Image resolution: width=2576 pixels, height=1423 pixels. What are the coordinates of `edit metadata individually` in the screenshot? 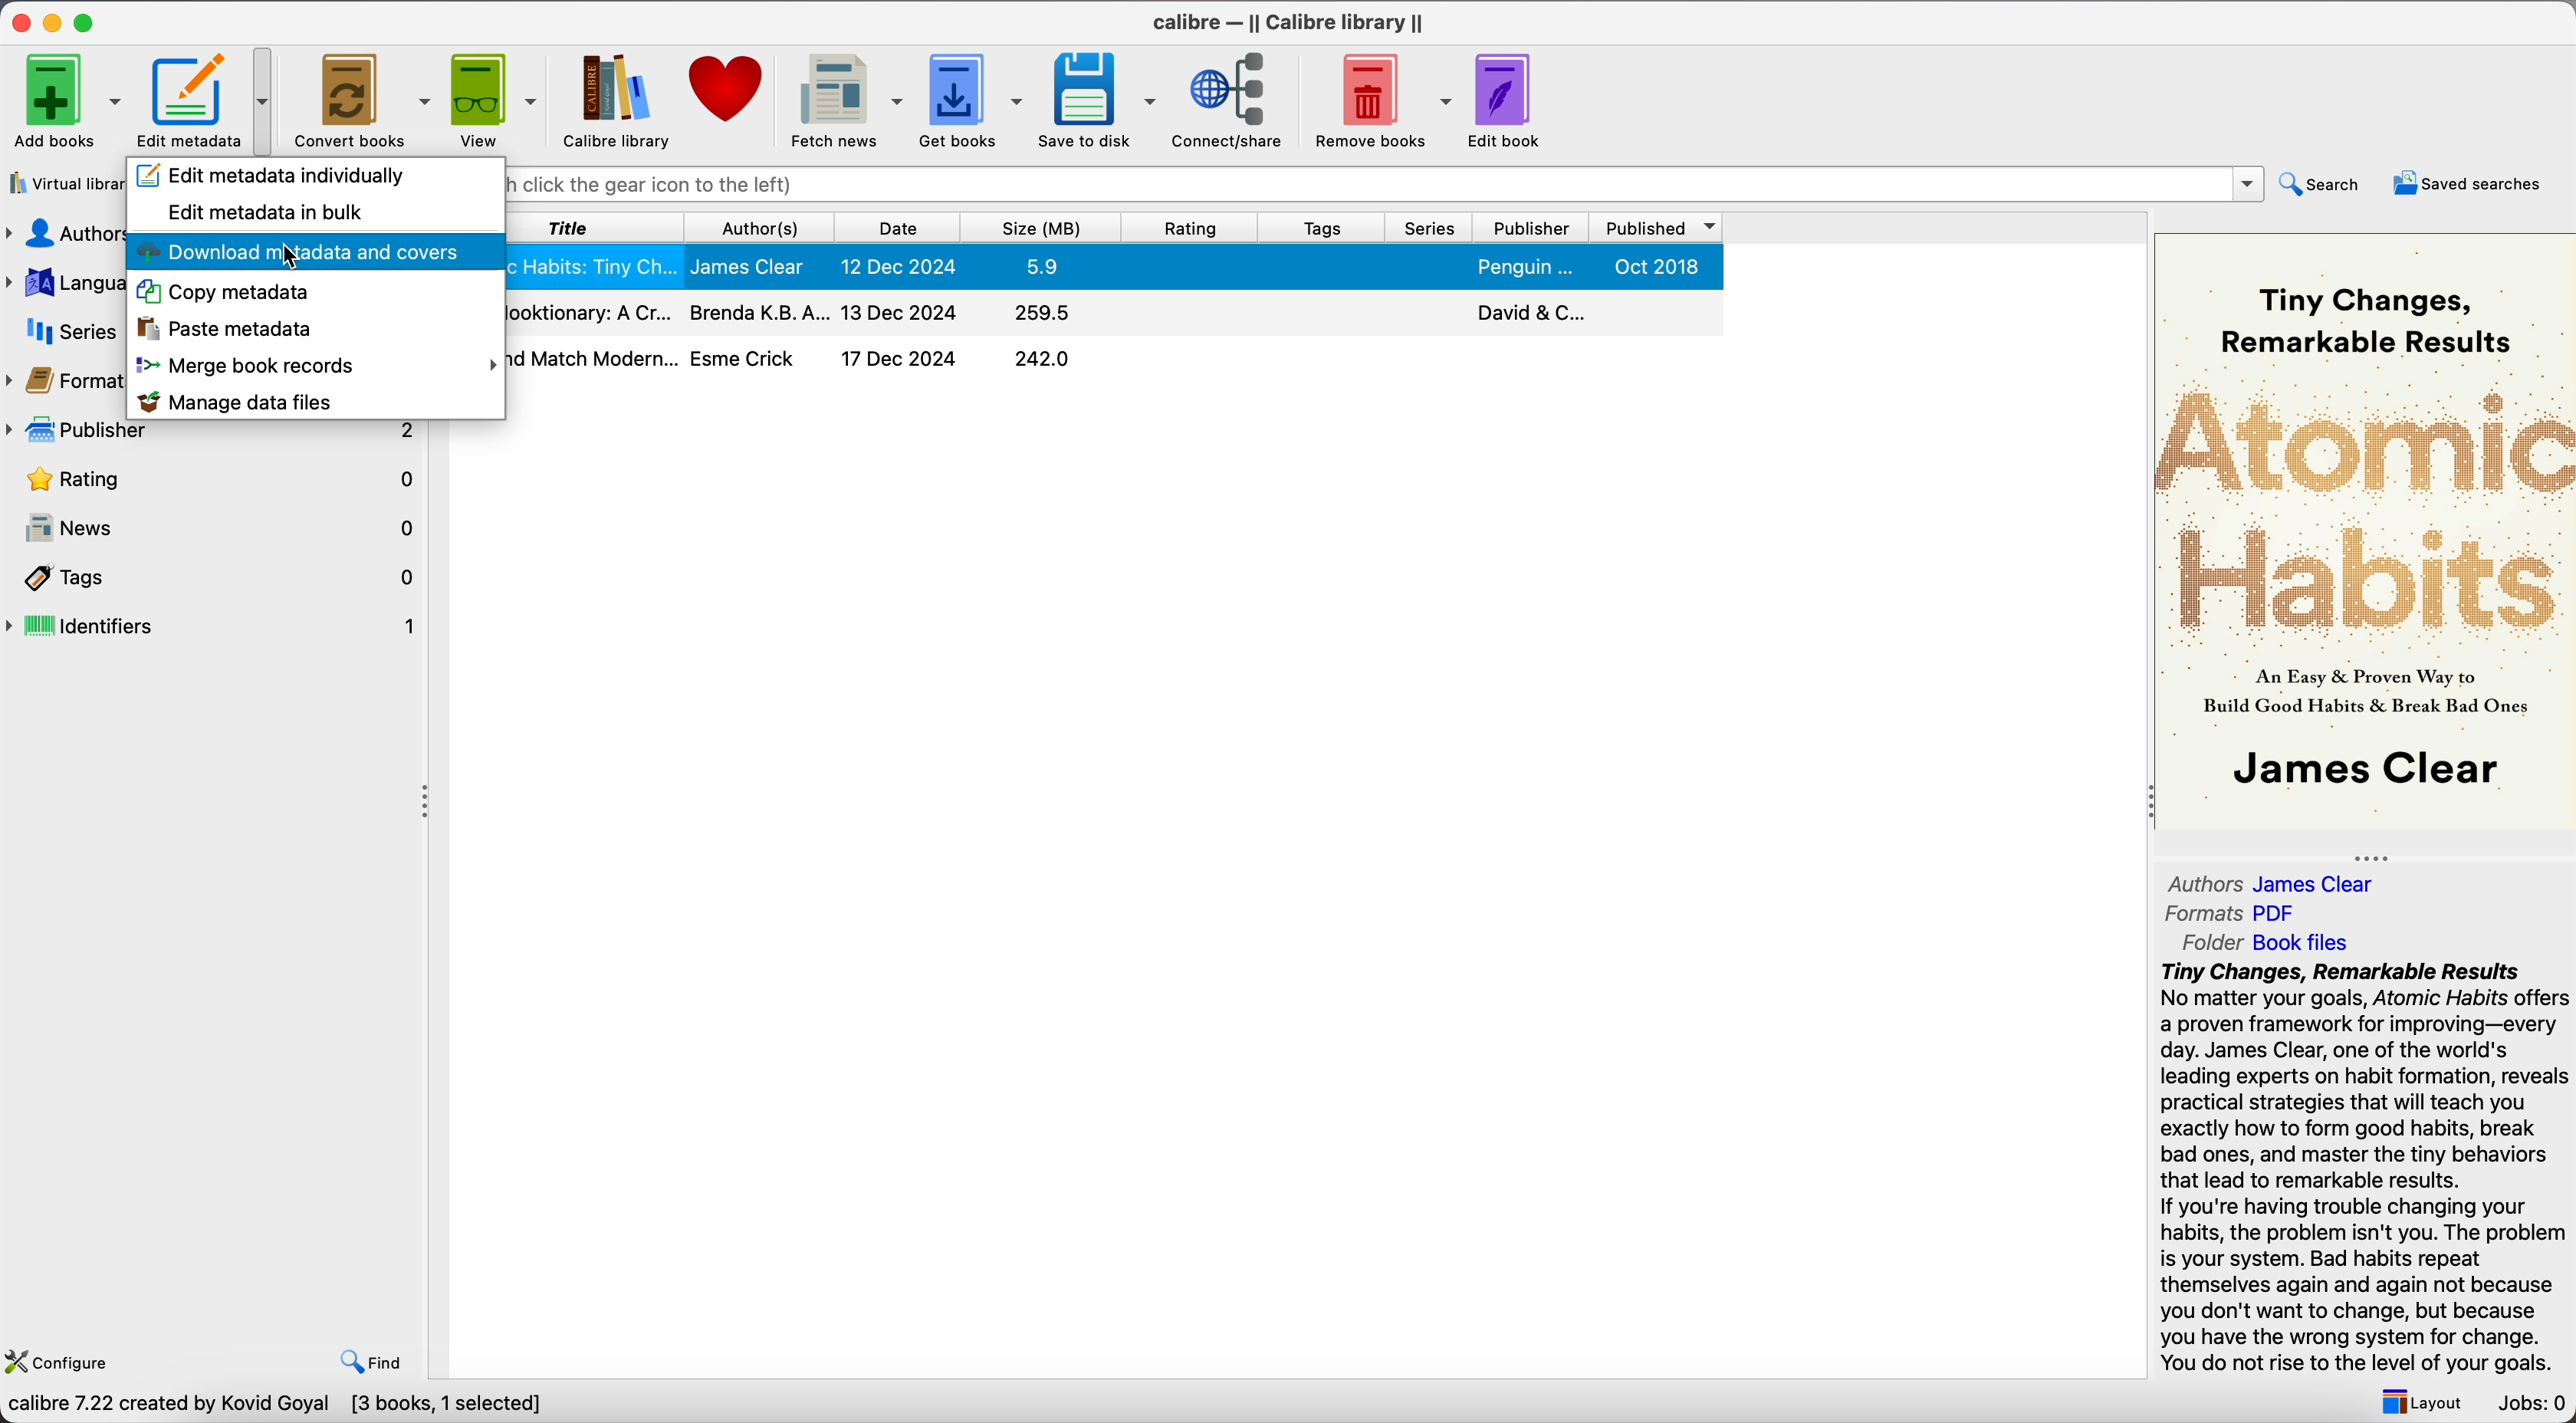 It's located at (270, 175).